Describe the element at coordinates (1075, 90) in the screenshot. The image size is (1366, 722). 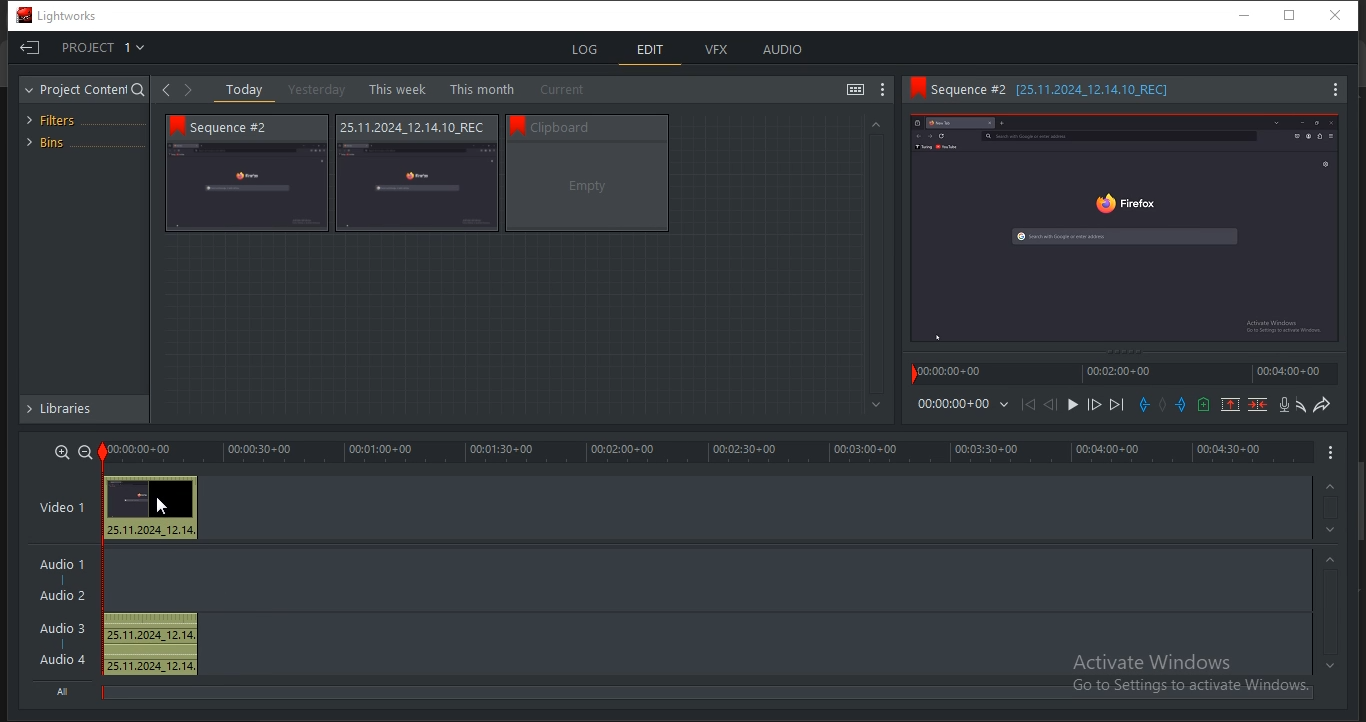
I see `Sequence information` at that location.